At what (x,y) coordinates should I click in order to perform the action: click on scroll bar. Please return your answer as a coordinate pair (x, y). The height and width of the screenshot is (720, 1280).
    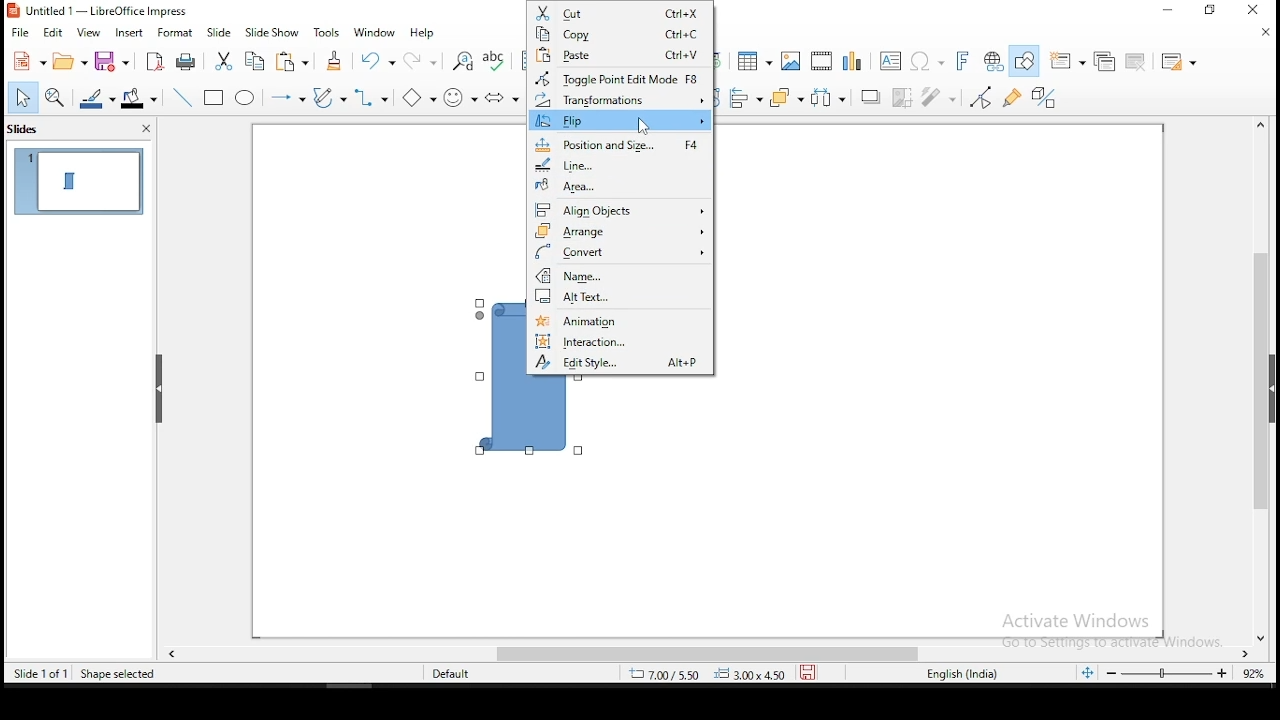
    Looking at the image, I should click on (1262, 381).